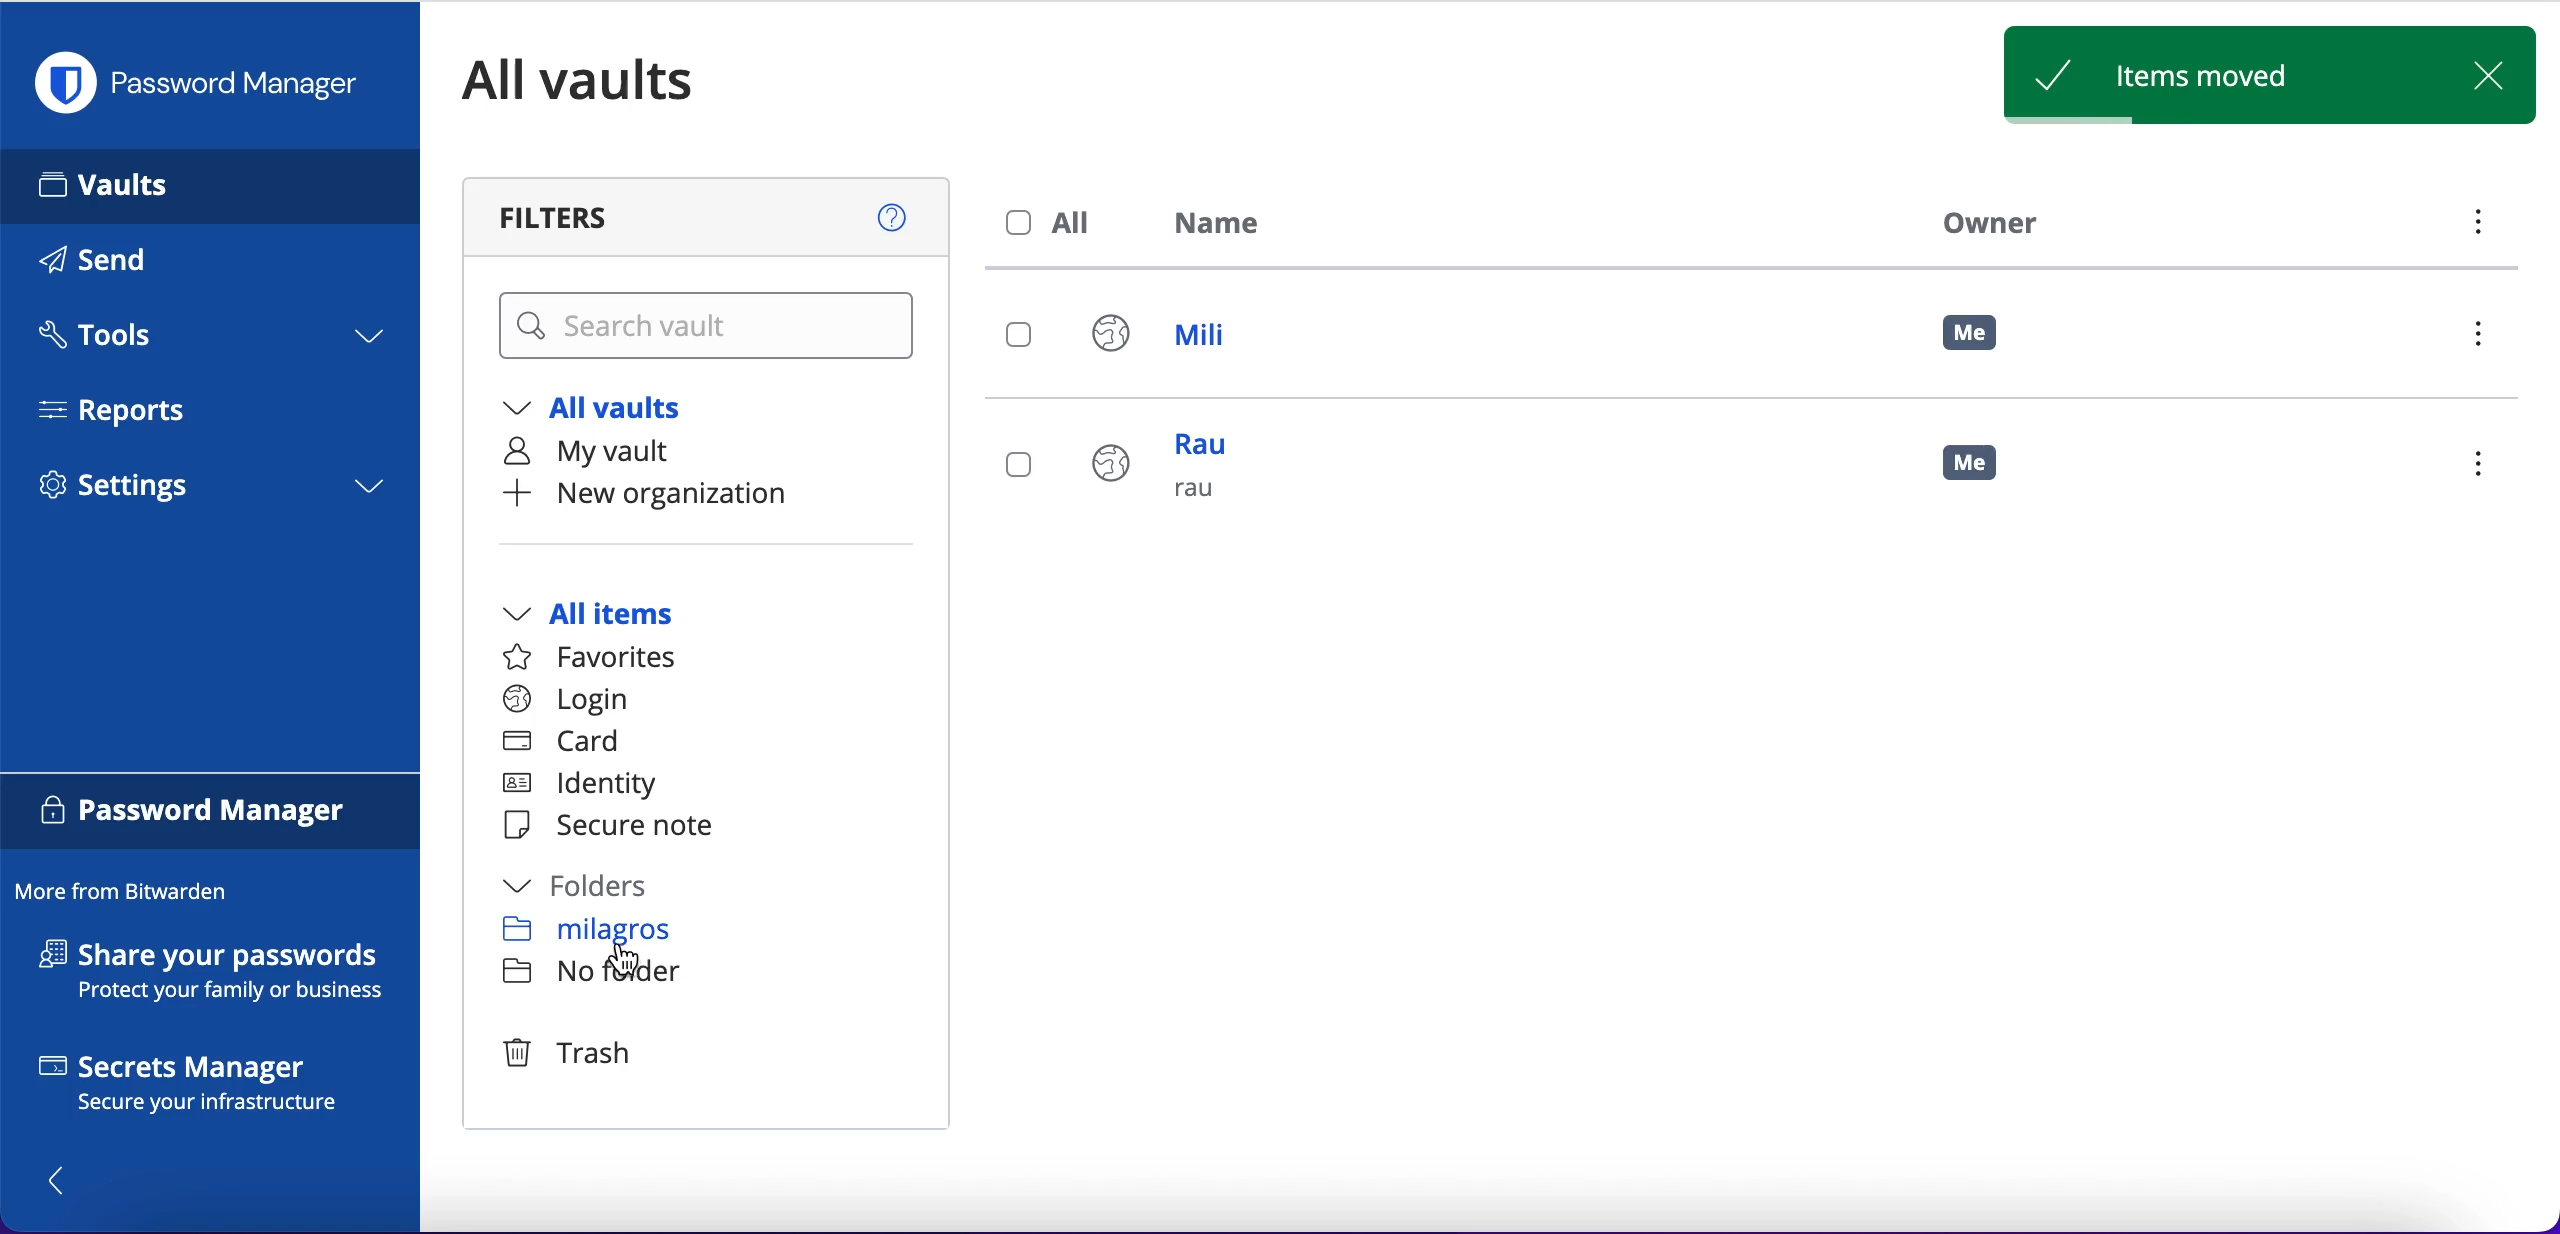 This screenshot has height=1234, width=2560. I want to click on filters, so click(710, 217).